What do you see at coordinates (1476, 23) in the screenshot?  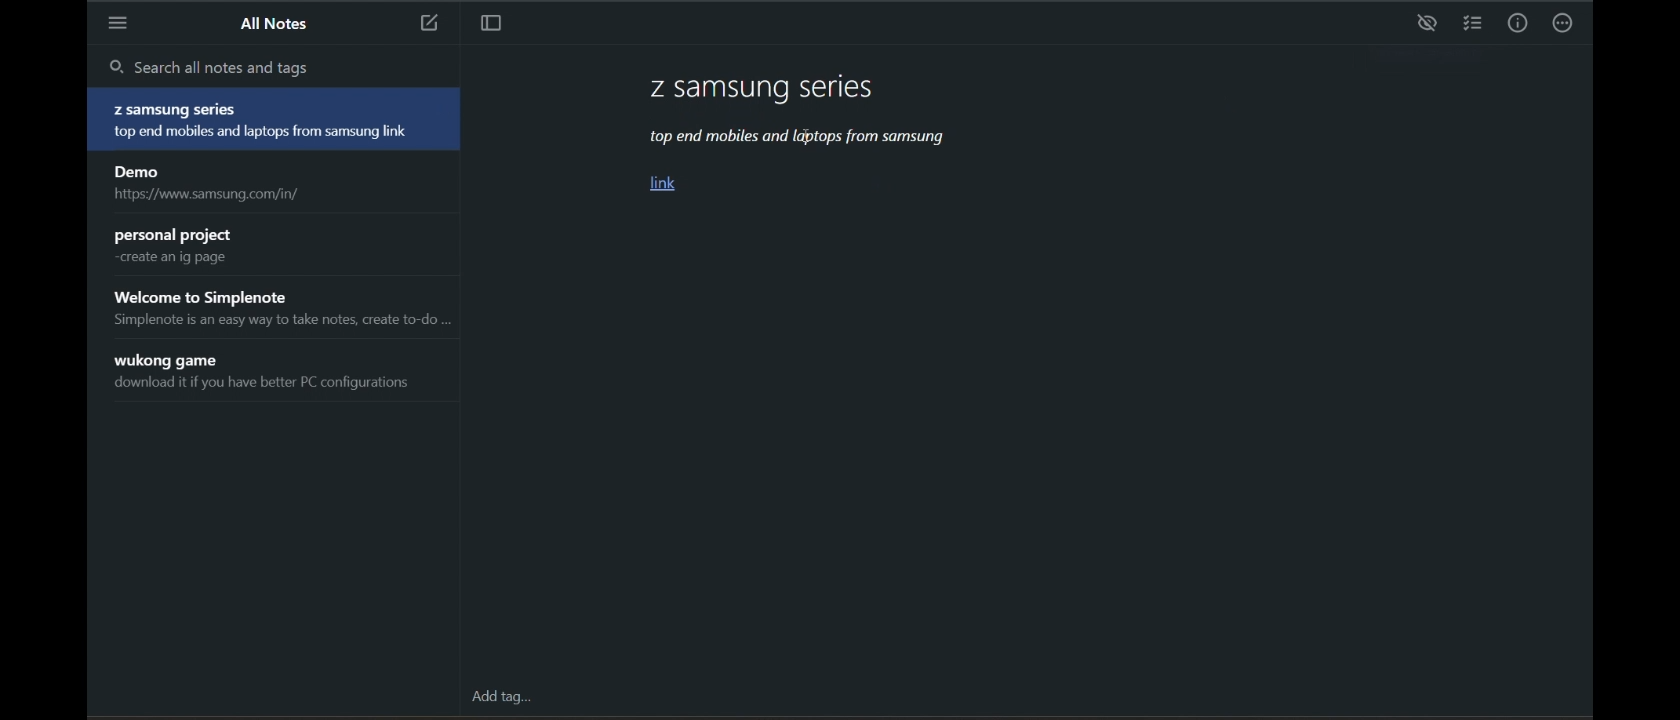 I see `insert checklist` at bounding box center [1476, 23].